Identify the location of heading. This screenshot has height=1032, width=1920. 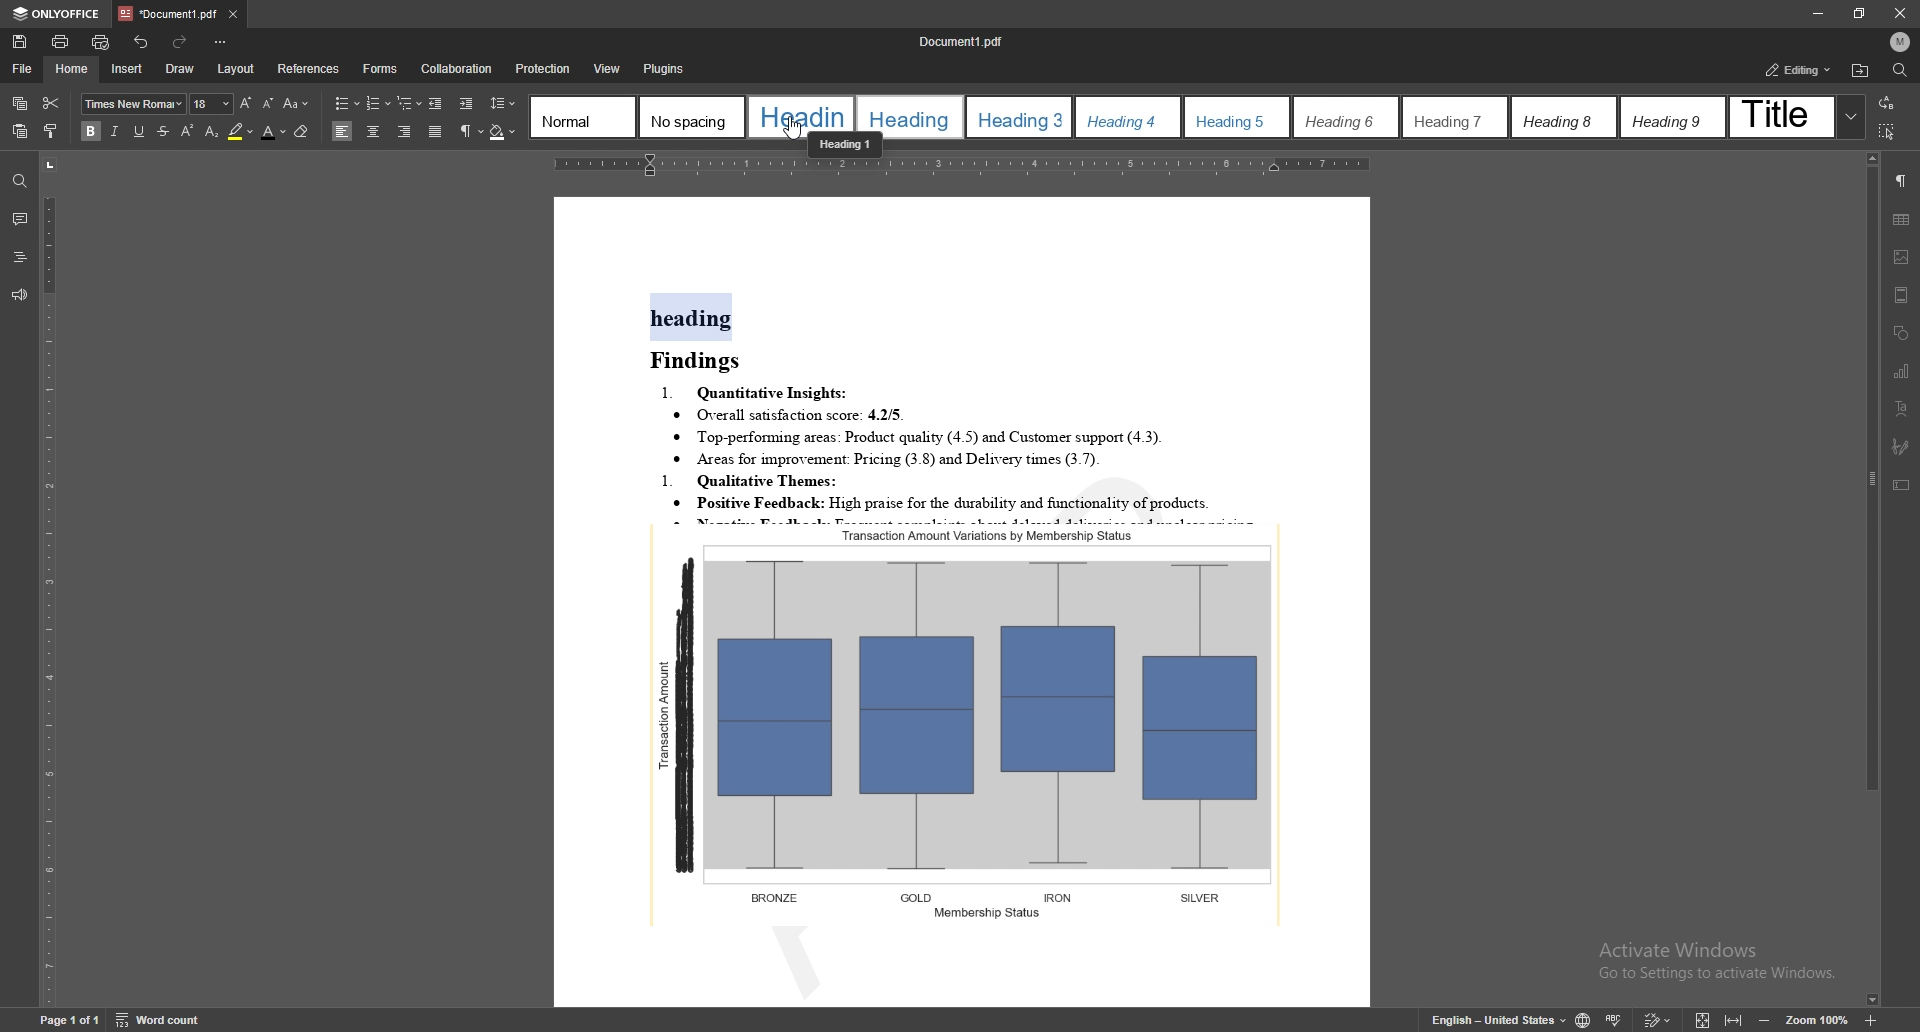
(693, 318).